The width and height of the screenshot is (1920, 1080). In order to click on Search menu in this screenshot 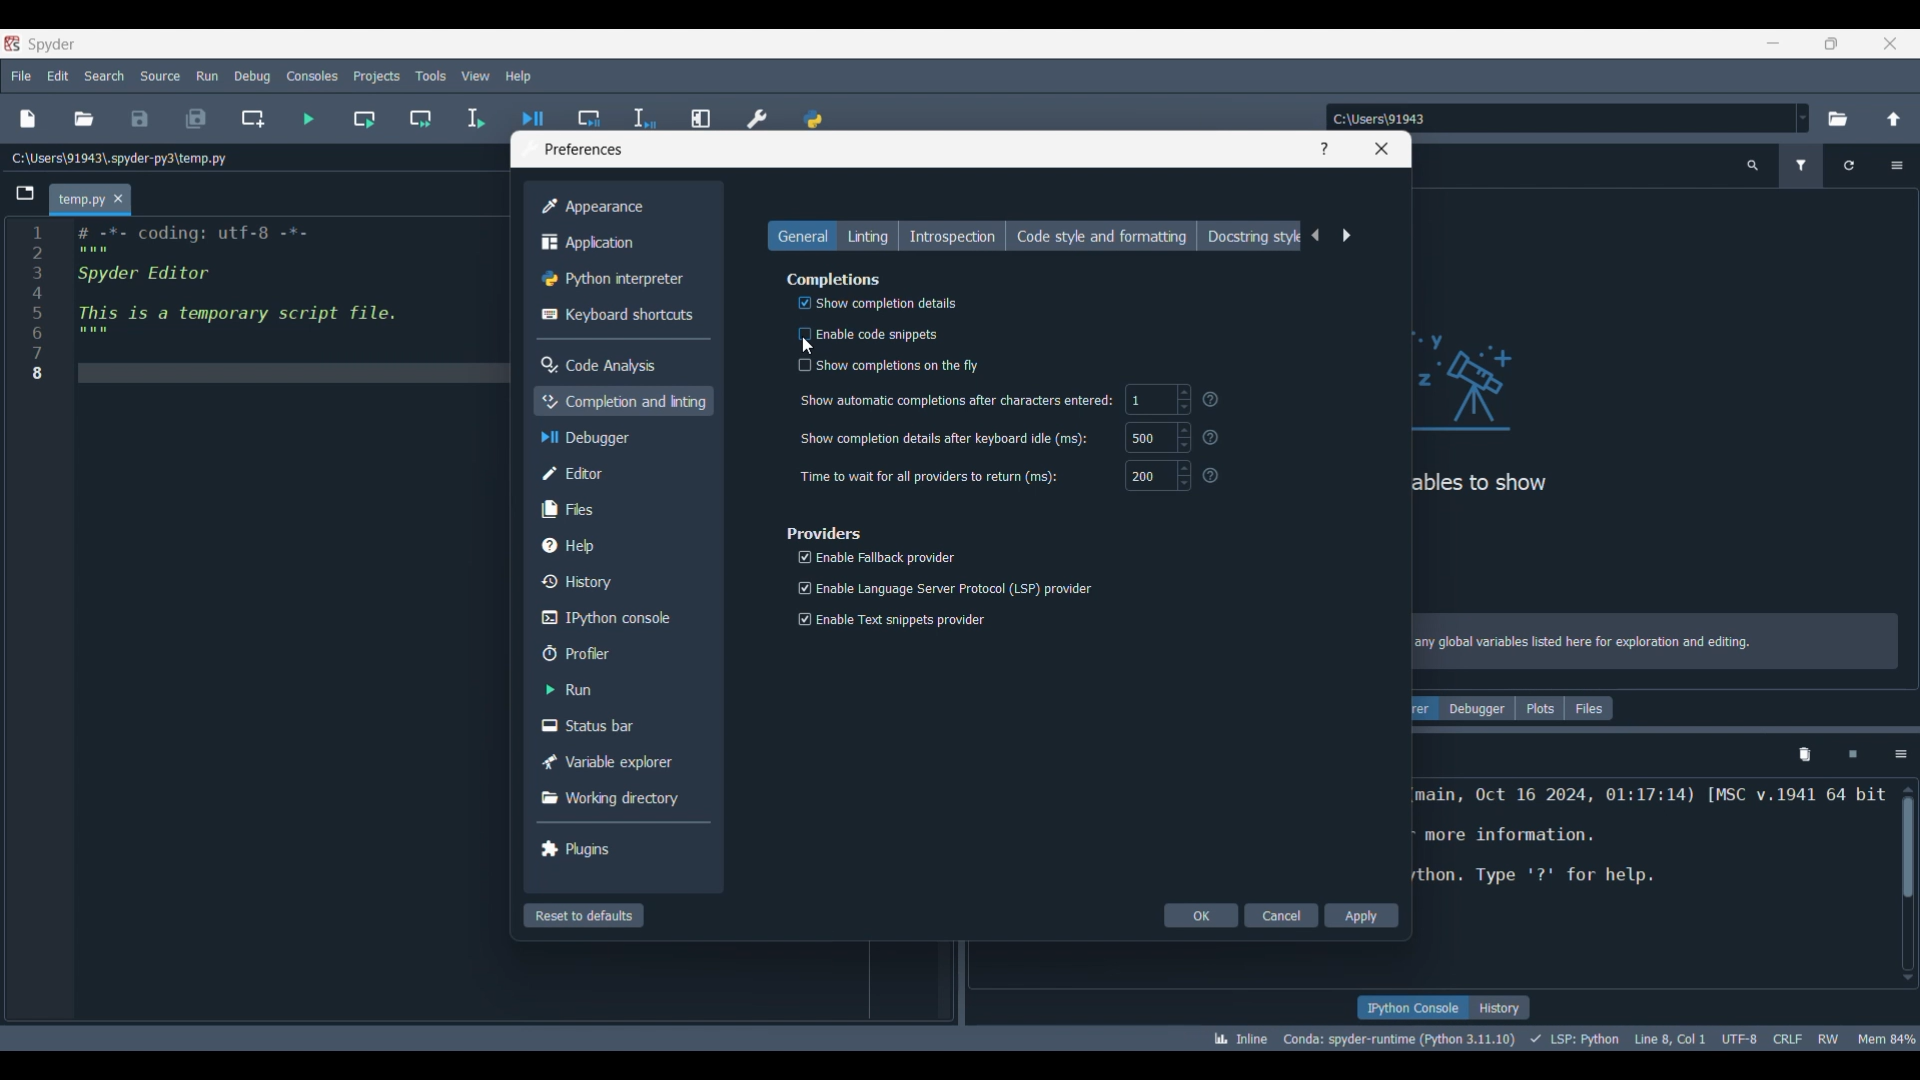, I will do `click(104, 76)`.